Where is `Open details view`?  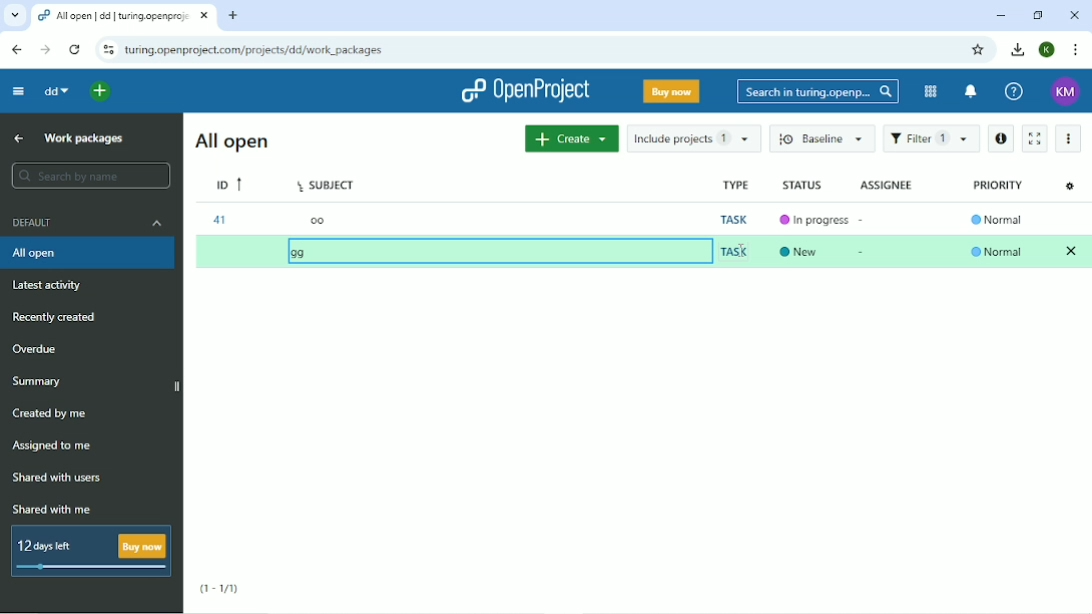
Open details view is located at coordinates (1001, 138).